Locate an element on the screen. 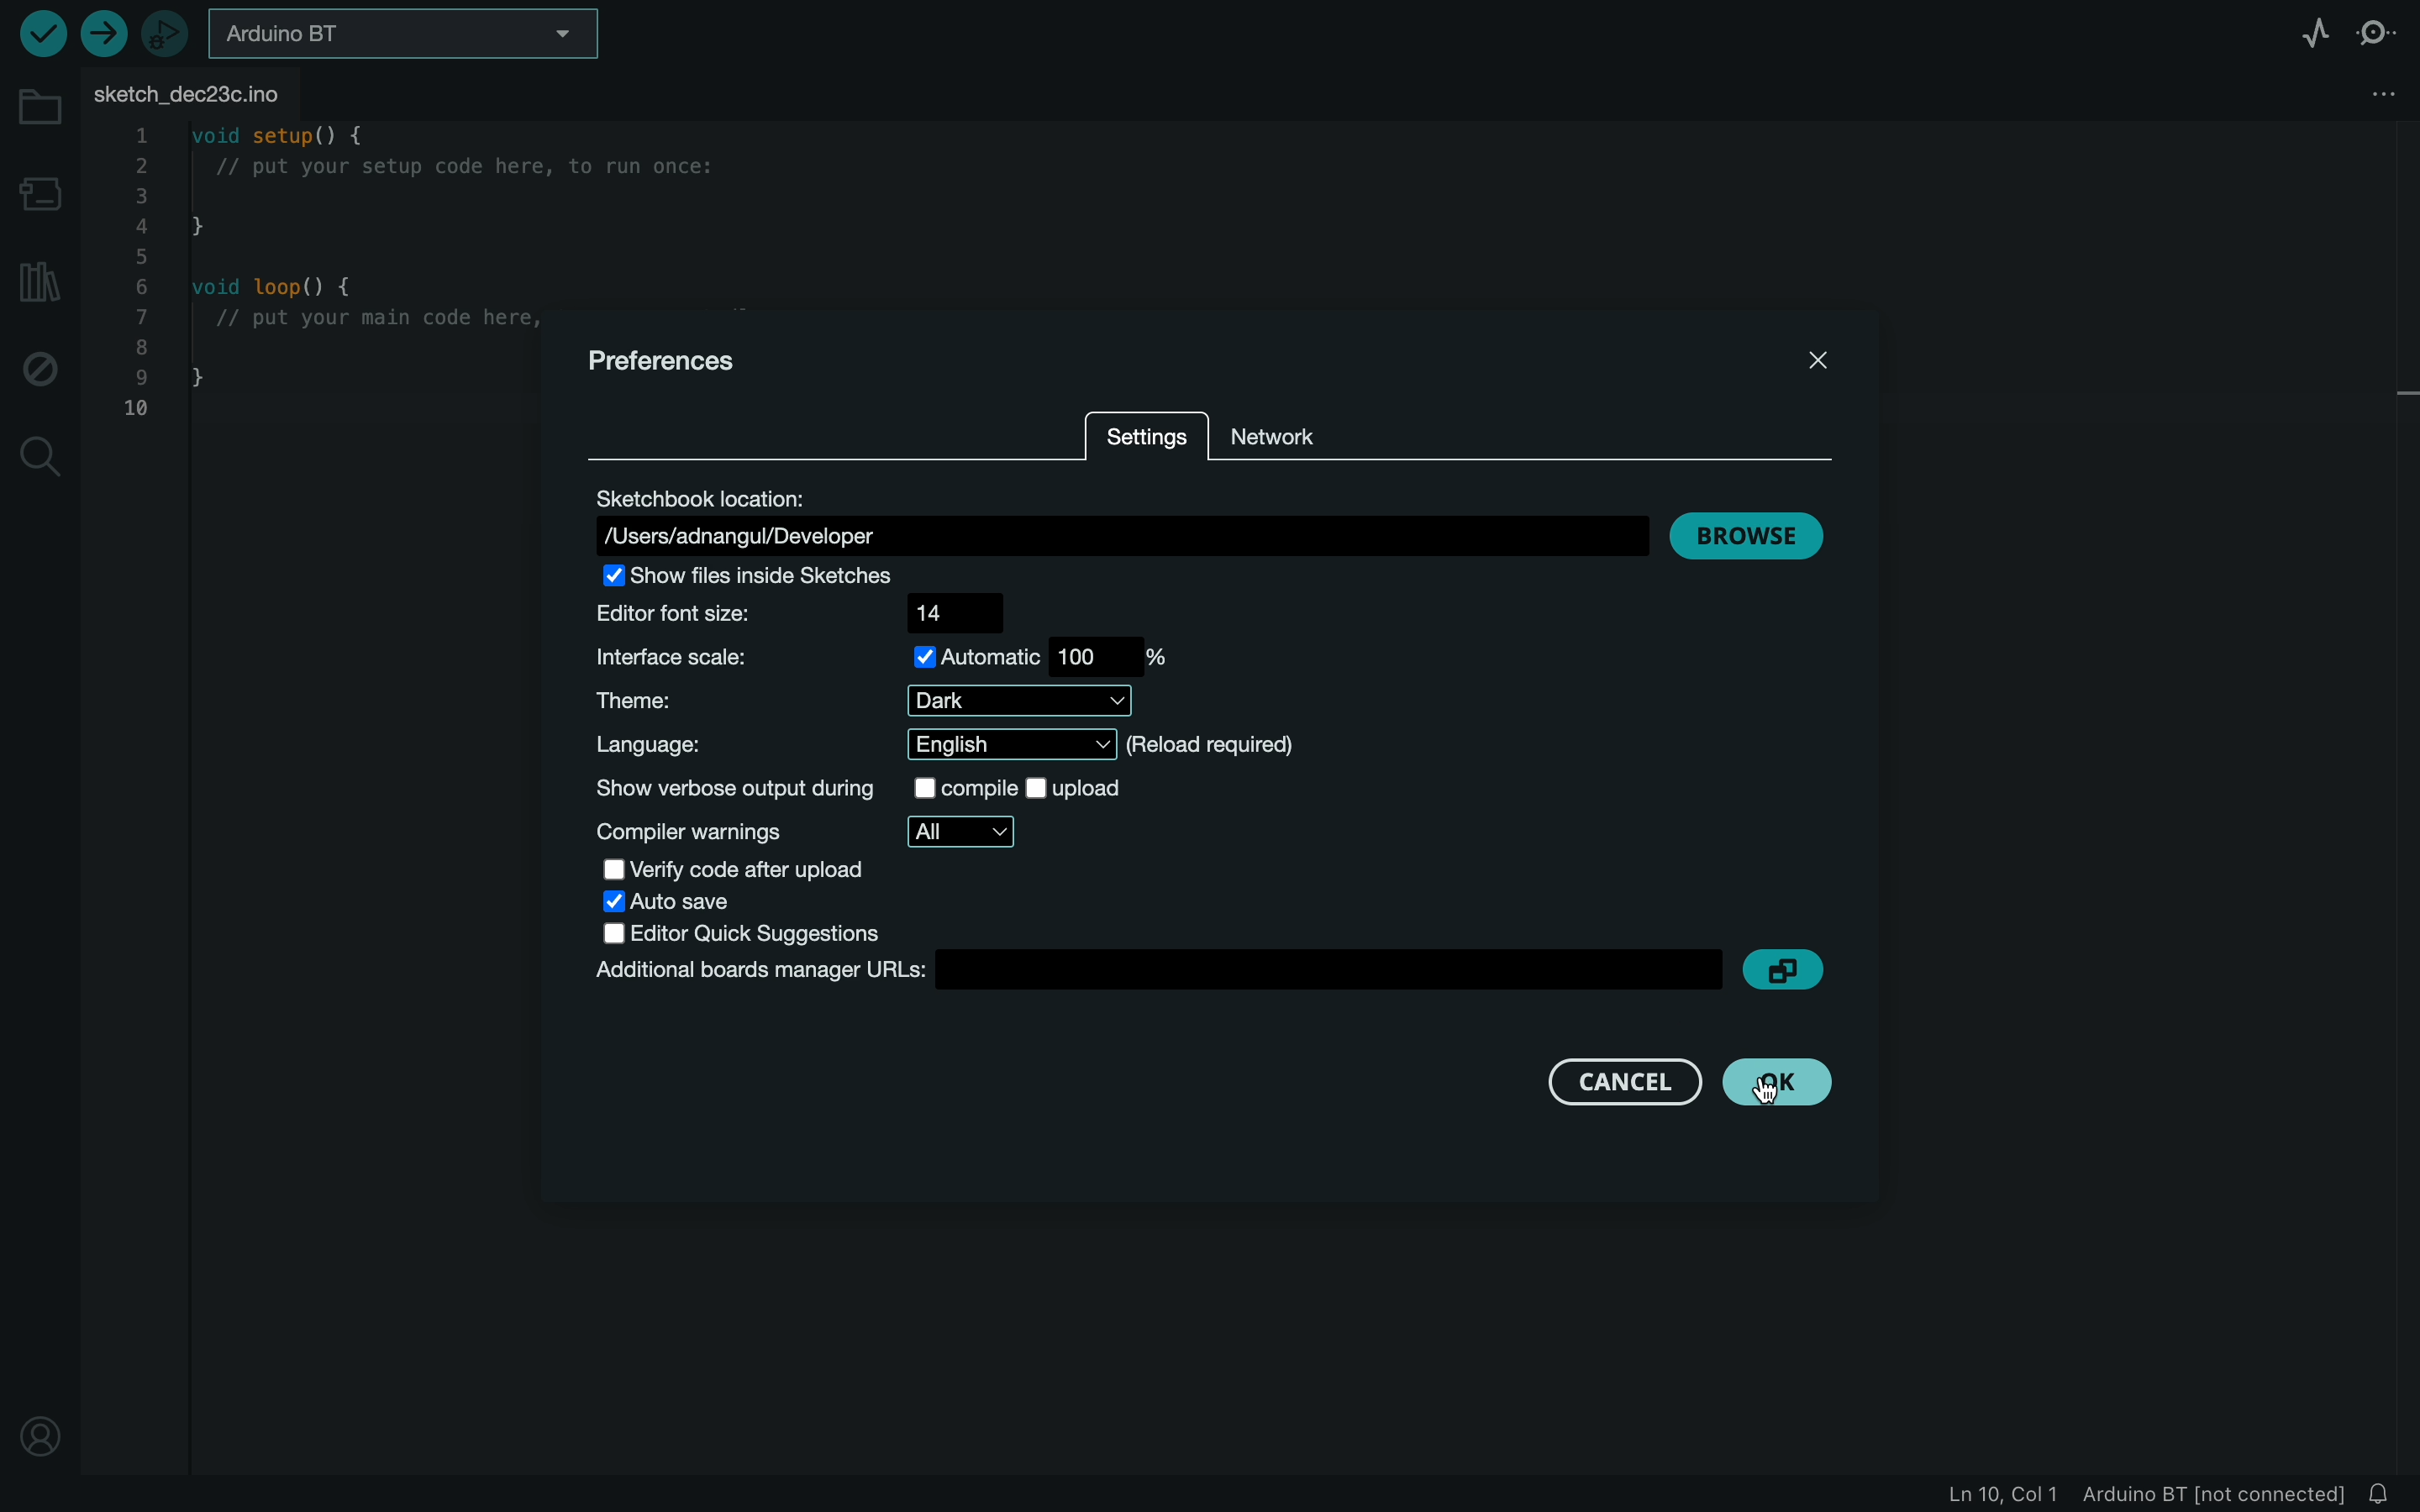 This screenshot has height=1512, width=2420. location is located at coordinates (1112, 518).